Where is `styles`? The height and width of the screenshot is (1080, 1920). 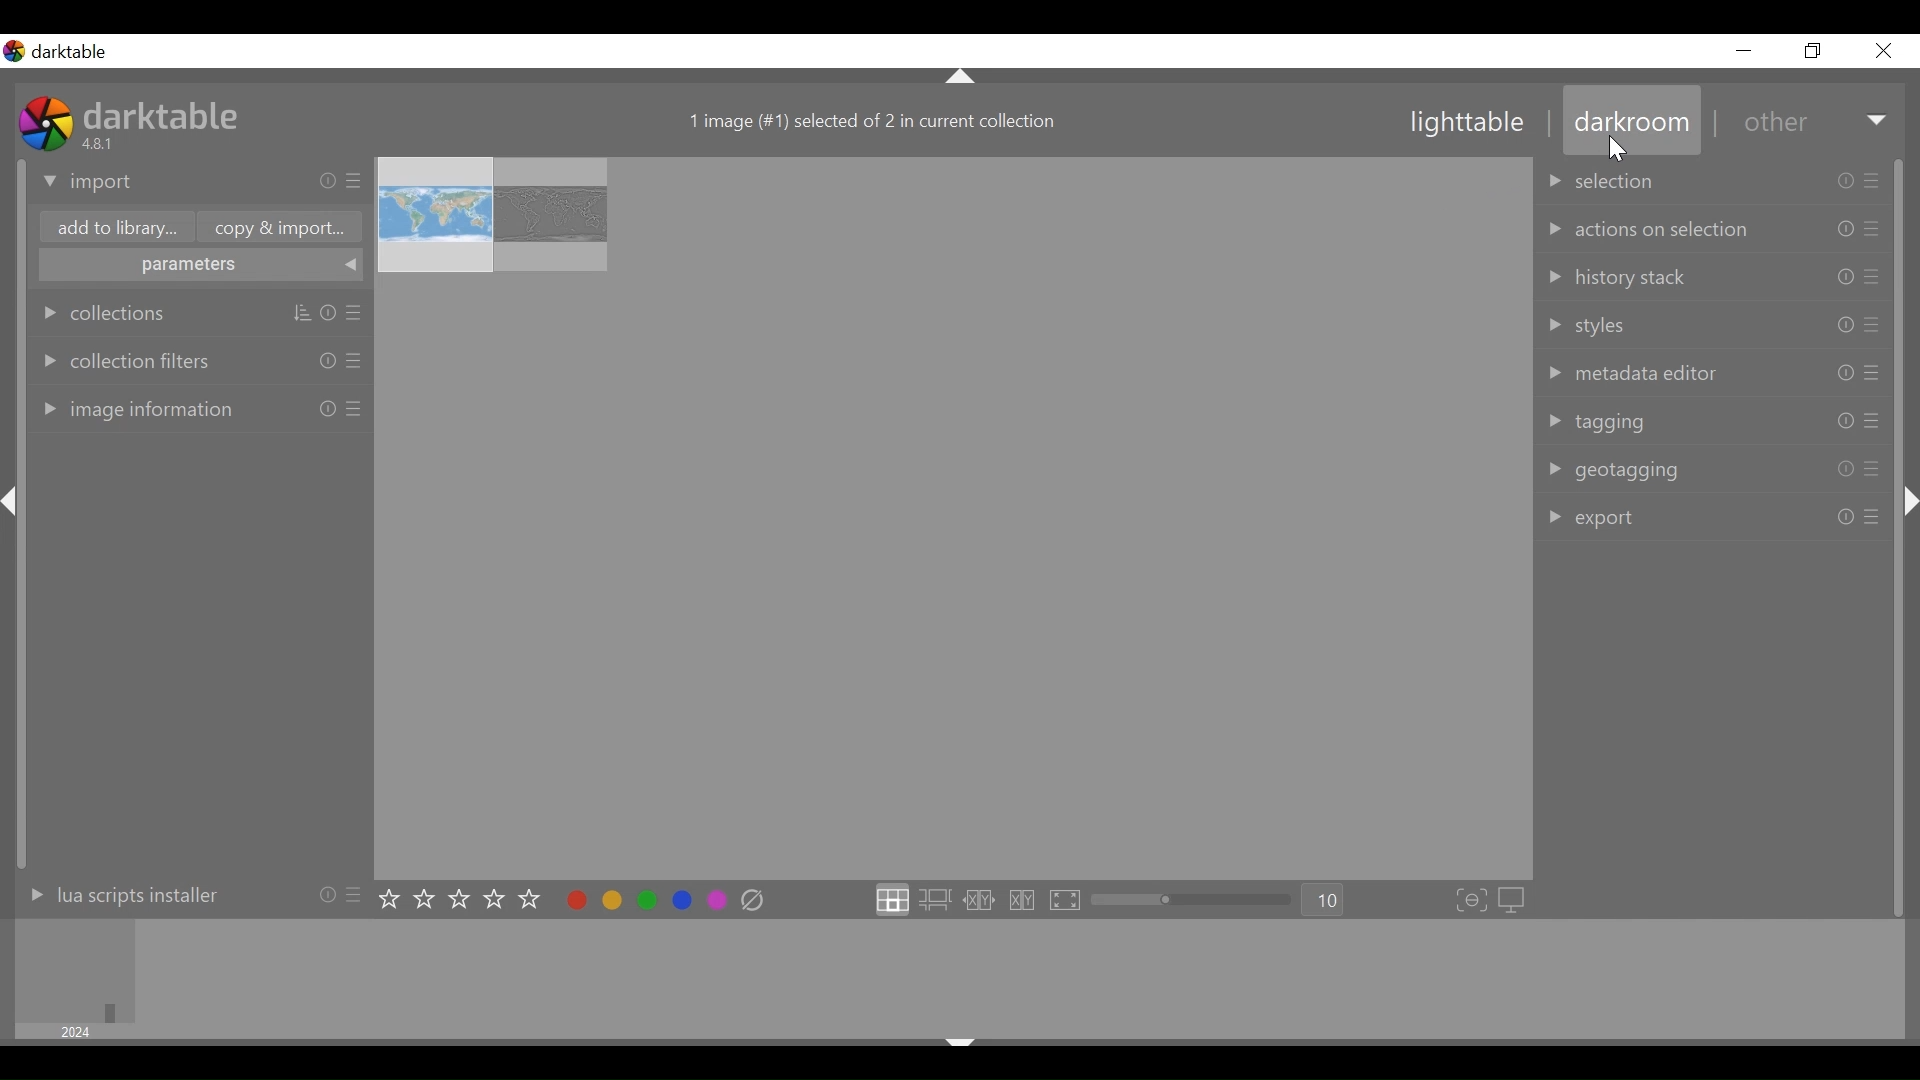 styles is located at coordinates (1717, 325).